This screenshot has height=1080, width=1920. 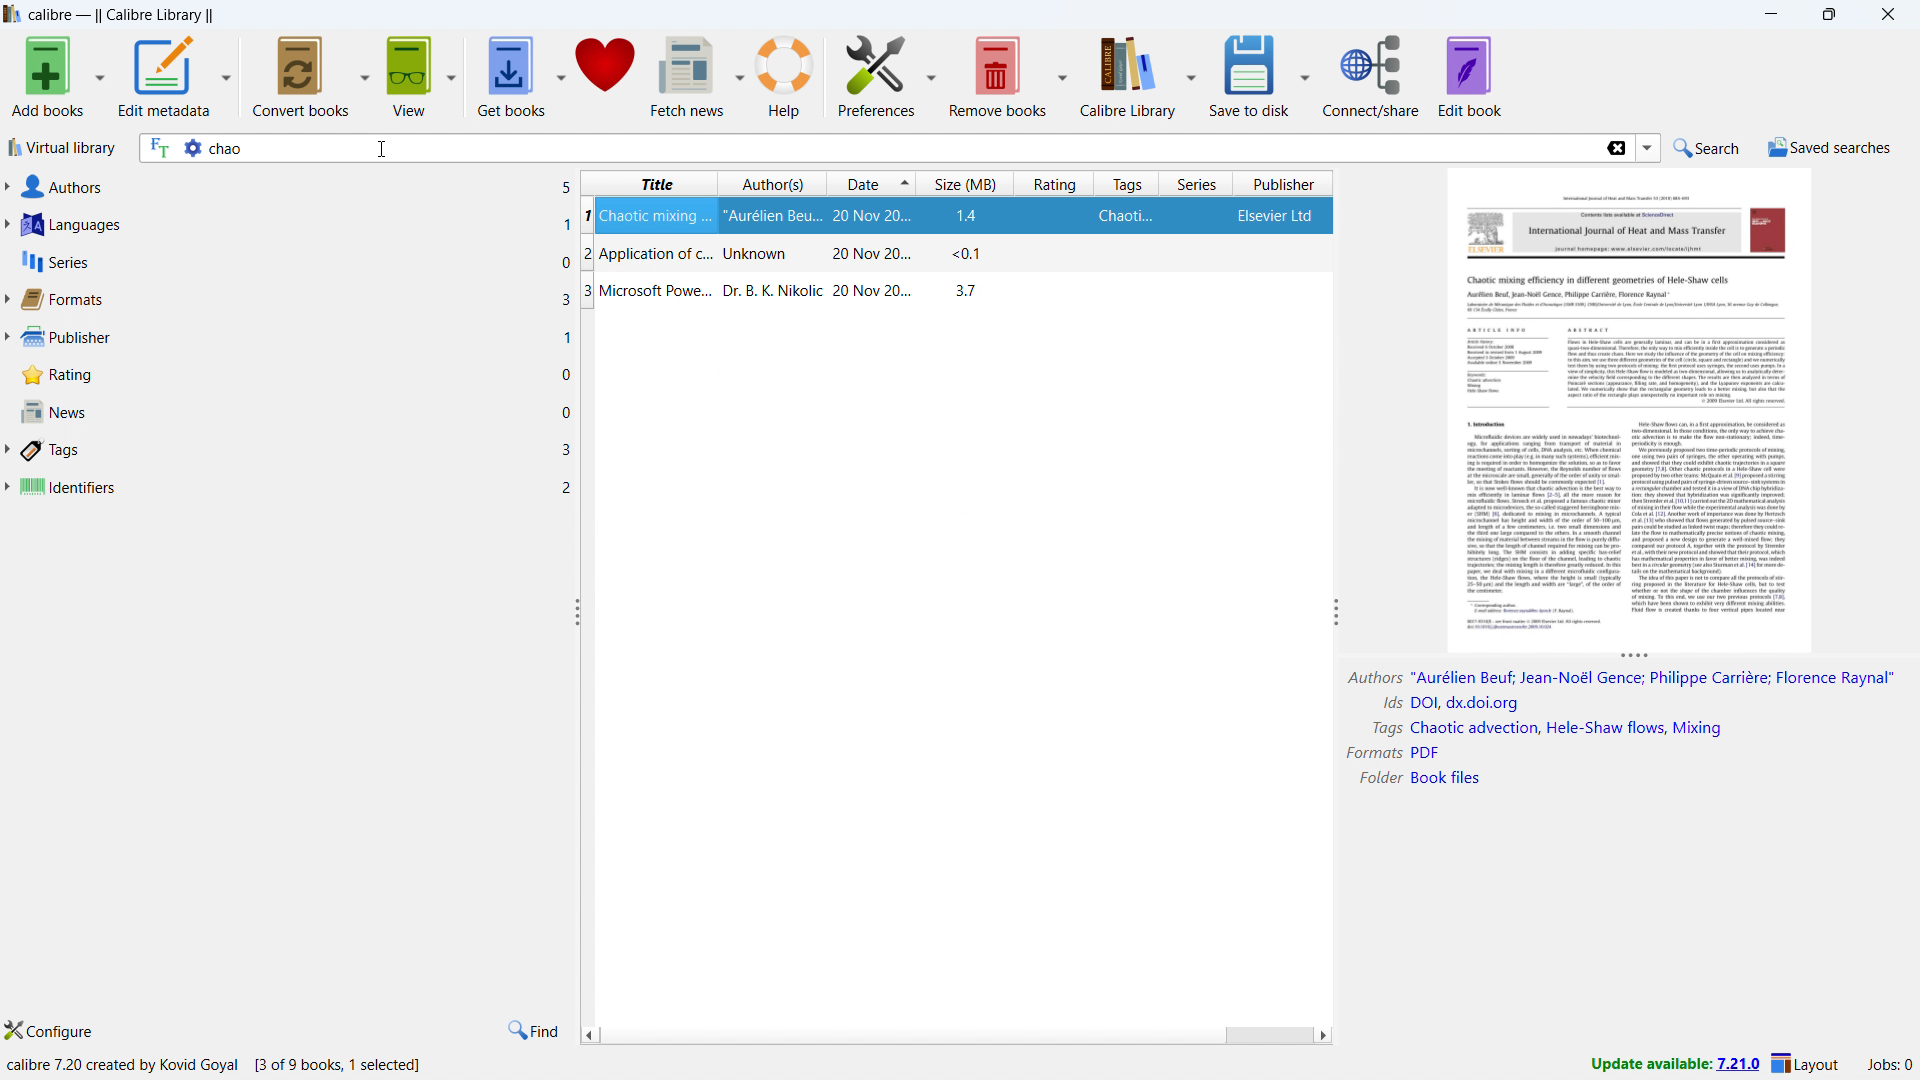 What do you see at coordinates (1574, 727) in the screenshot?
I see `Chaotic advection, Hele-Shaw flows, Mixing` at bounding box center [1574, 727].